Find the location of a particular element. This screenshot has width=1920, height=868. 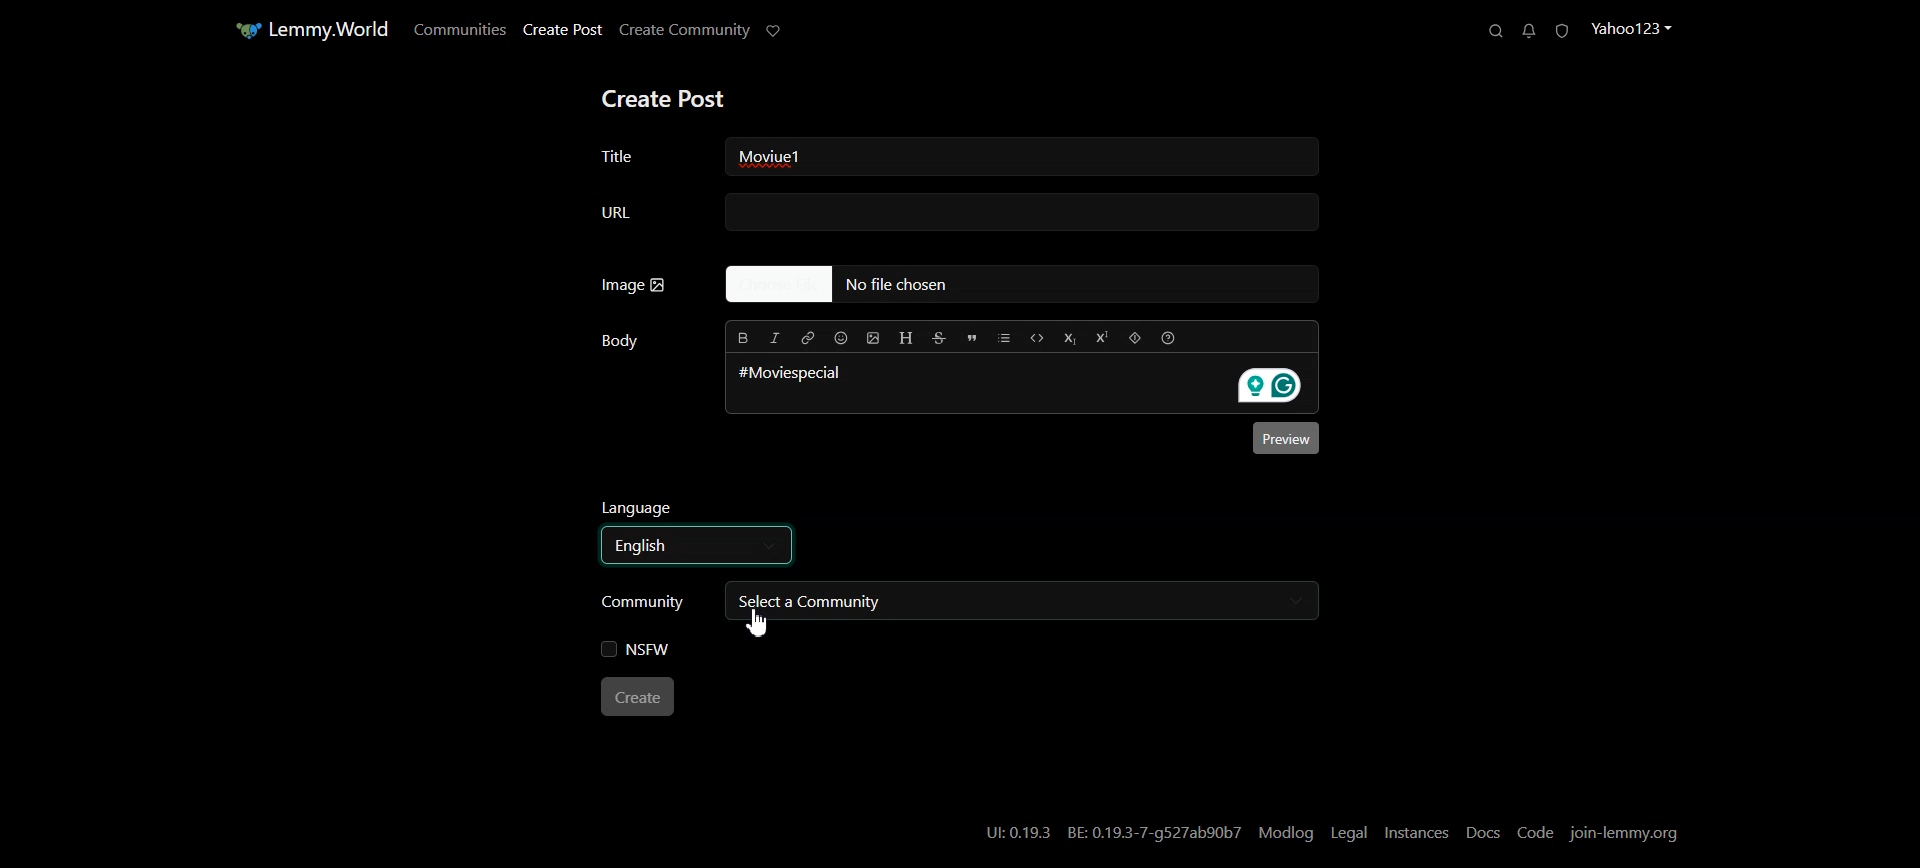

Typing window is located at coordinates (959, 466).